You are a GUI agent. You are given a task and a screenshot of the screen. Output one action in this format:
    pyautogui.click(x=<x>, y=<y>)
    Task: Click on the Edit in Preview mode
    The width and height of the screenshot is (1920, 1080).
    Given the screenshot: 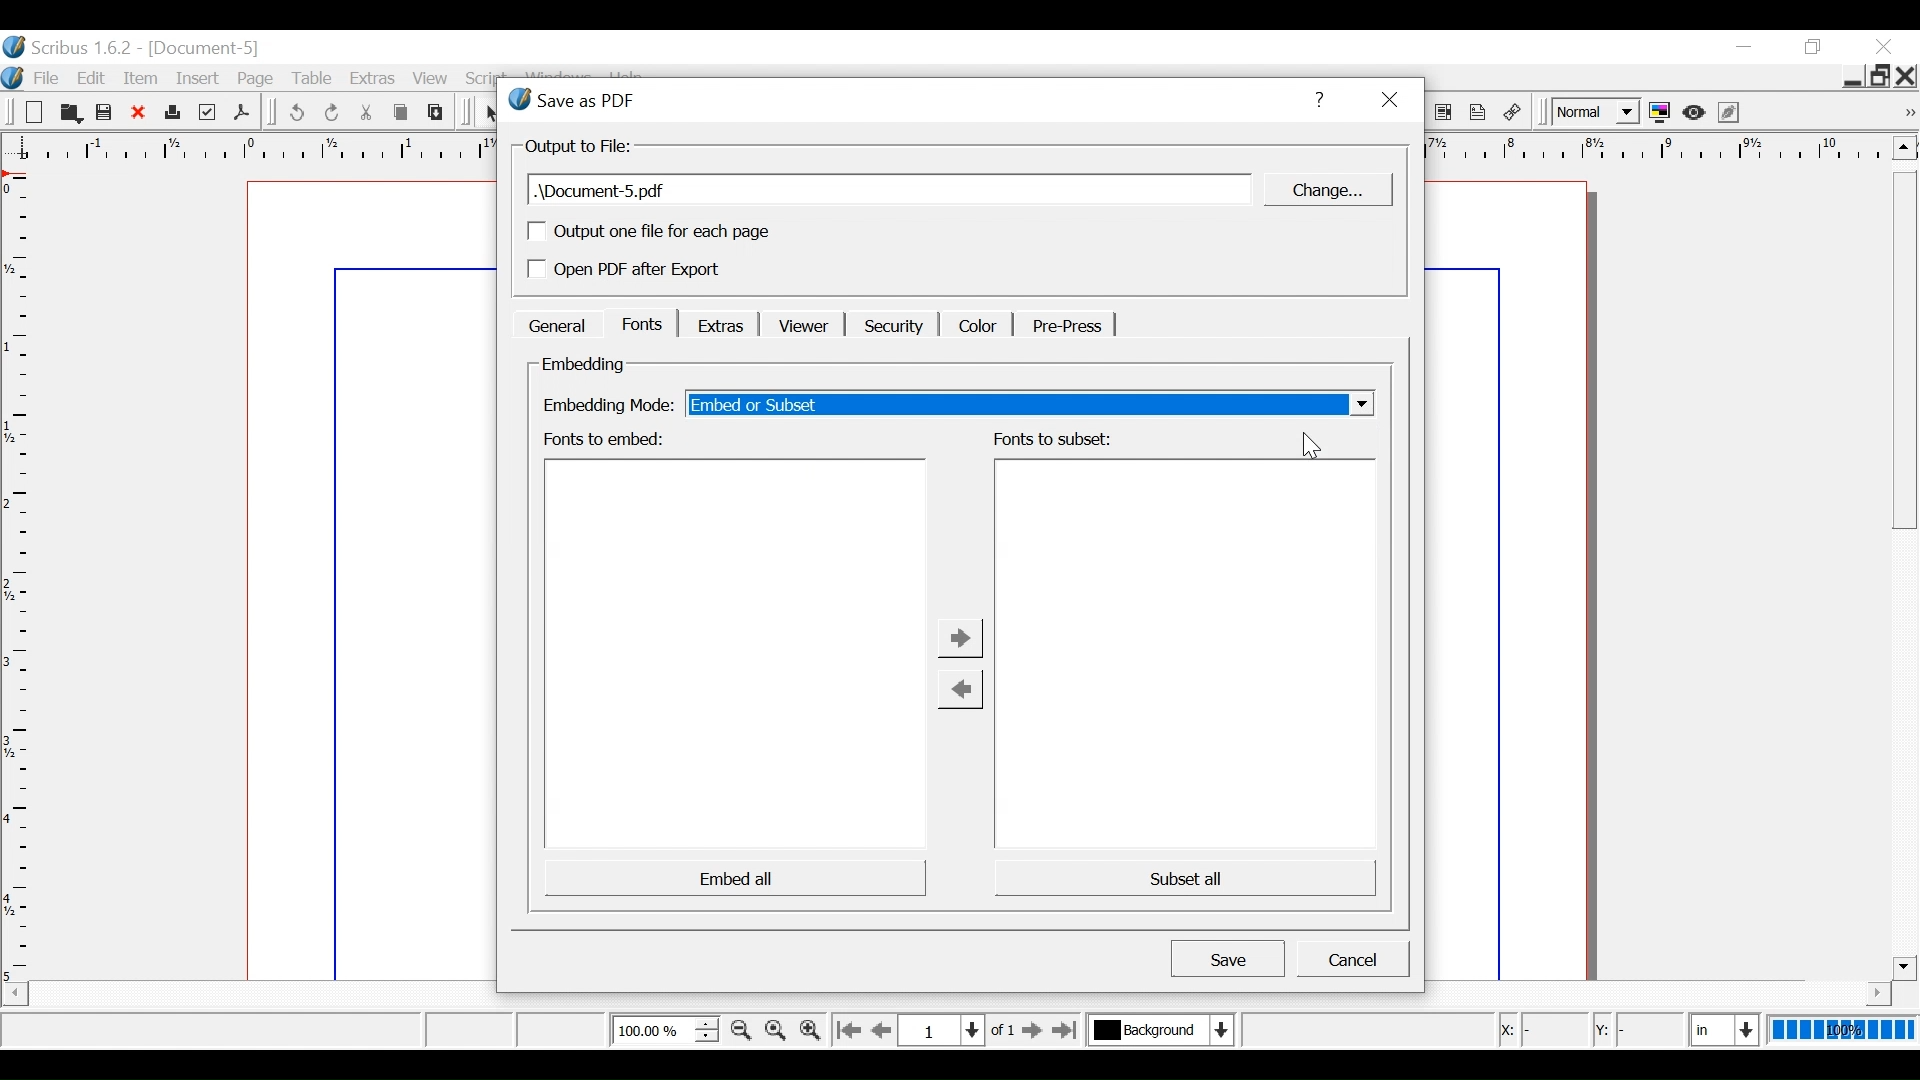 What is the action you would take?
    pyautogui.click(x=1731, y=112)
    